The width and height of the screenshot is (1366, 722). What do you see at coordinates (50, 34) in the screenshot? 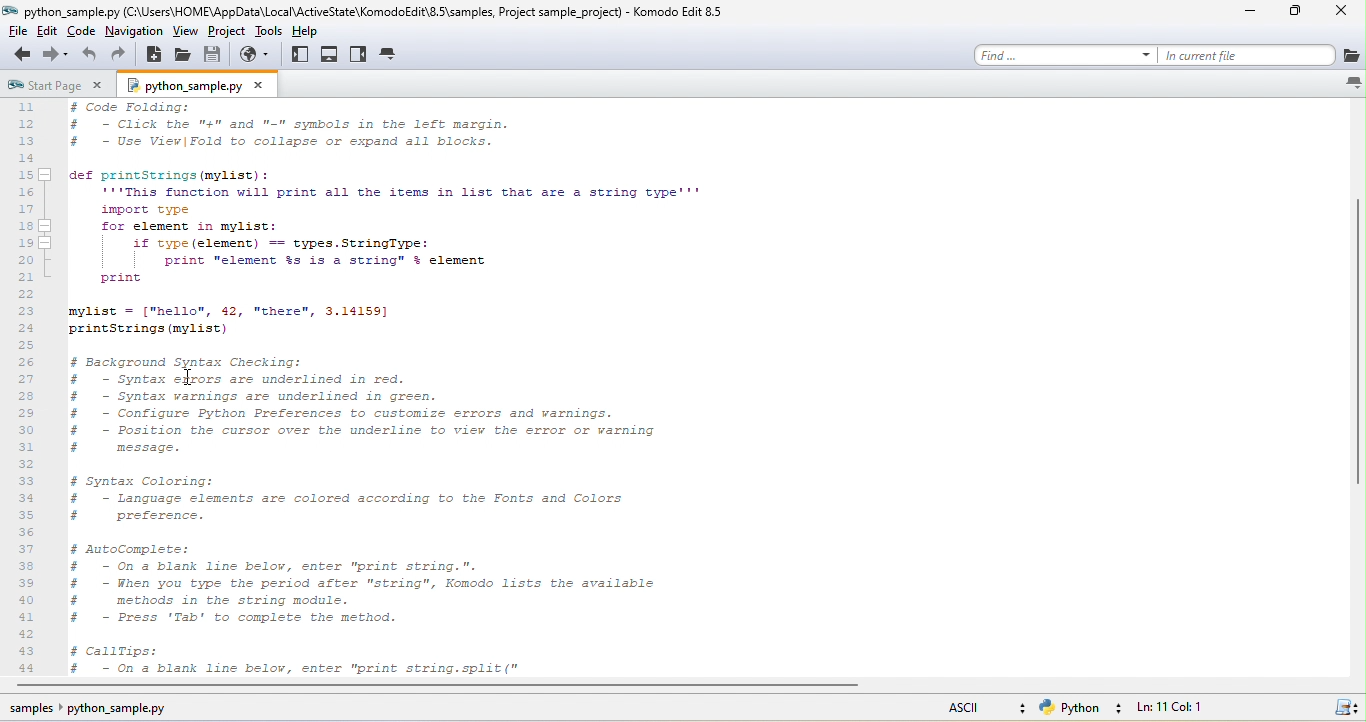
I see `edit` at bounding box center [50, 34].